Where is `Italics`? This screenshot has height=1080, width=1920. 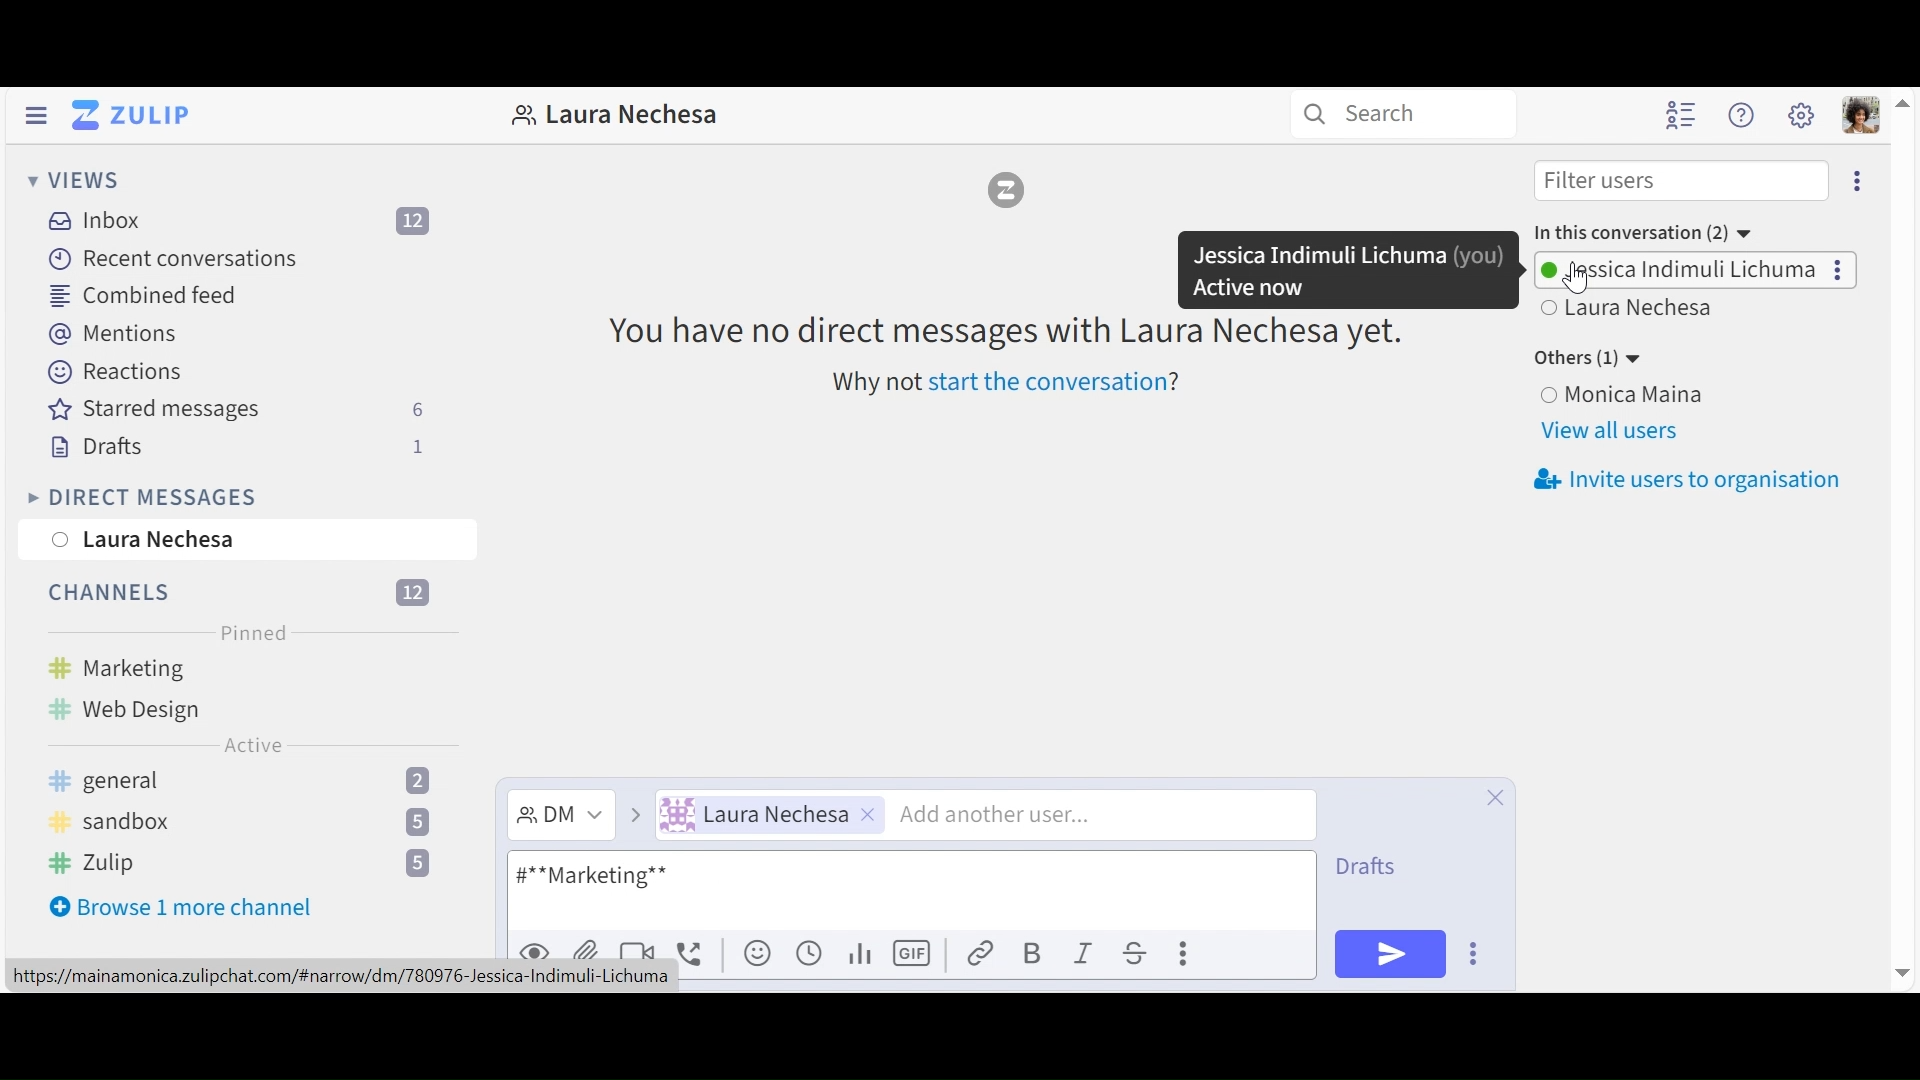
Italics is located at coordinates (1084, 955).